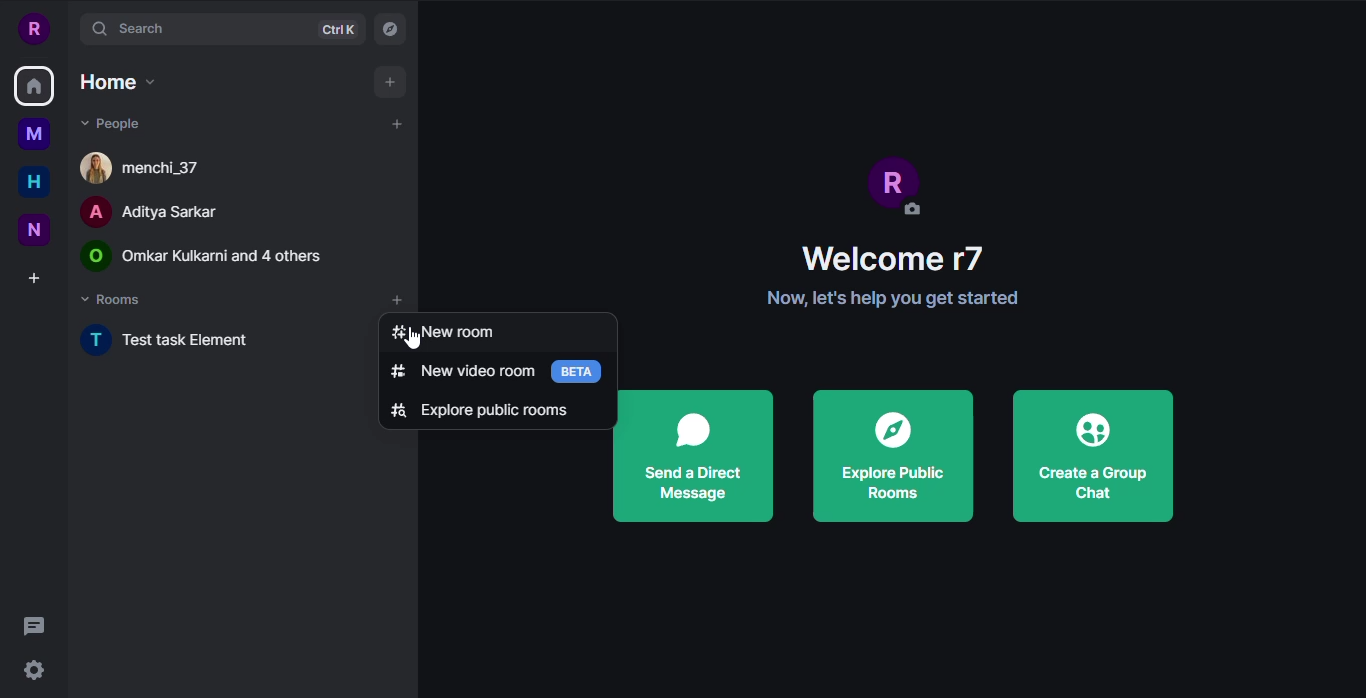 The image size is (1366, 698). What do you see at coordinates (890, 455) in the screenshot?
I see `explore public rooms` at bounding box center [890, 455].